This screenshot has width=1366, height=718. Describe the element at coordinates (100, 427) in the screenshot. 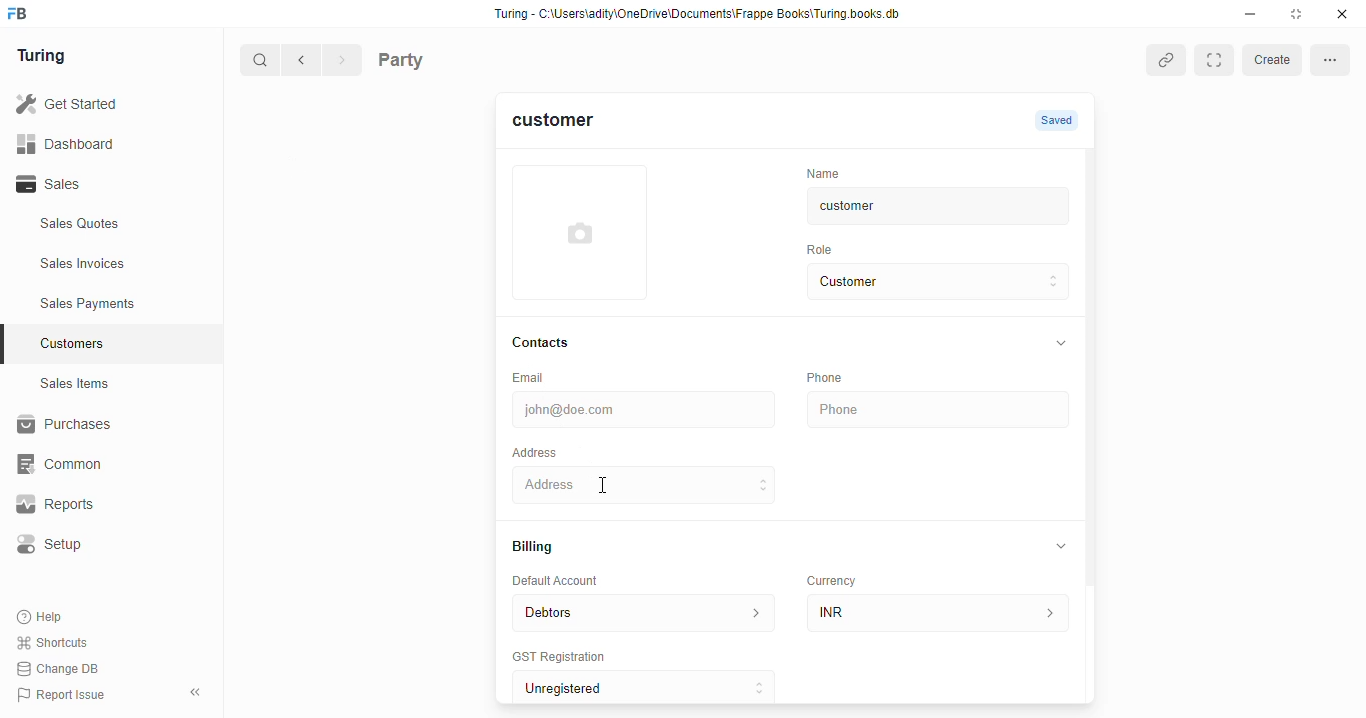

I see `Purchases` at that location.